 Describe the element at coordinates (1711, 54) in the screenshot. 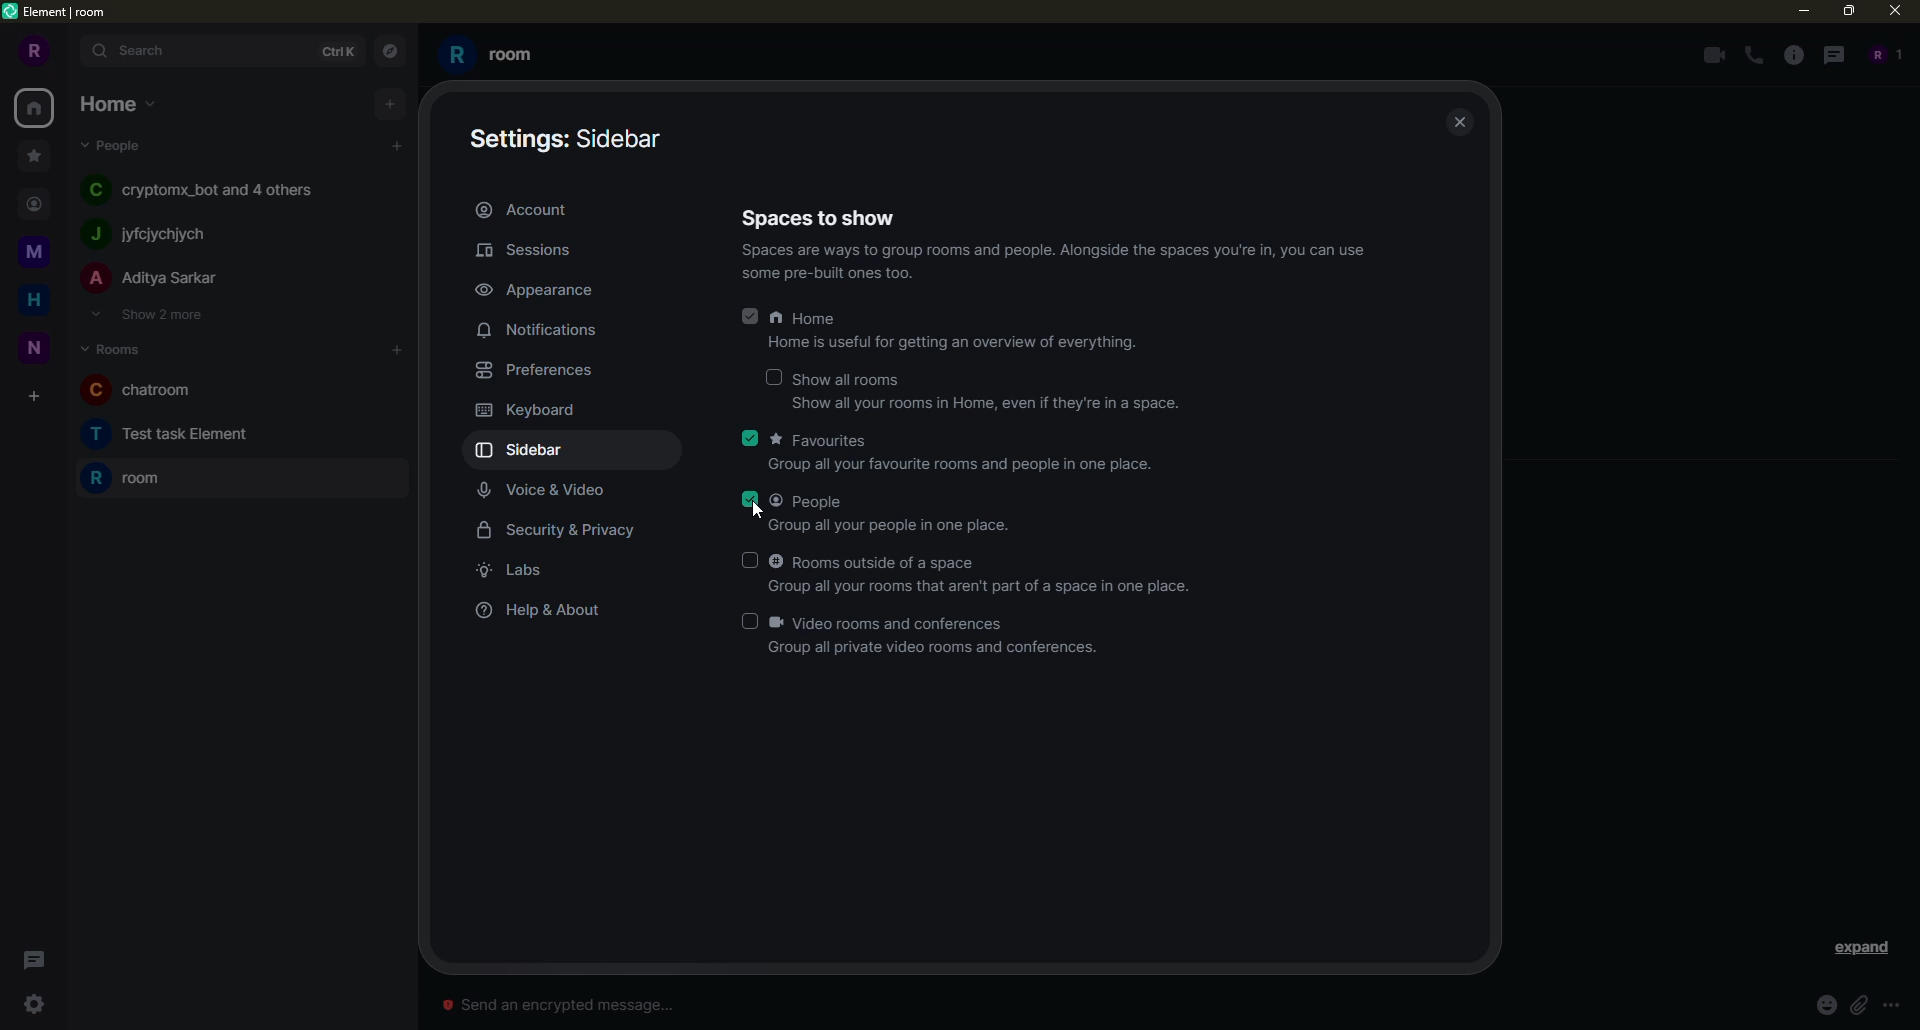

I see `video call` at that location.